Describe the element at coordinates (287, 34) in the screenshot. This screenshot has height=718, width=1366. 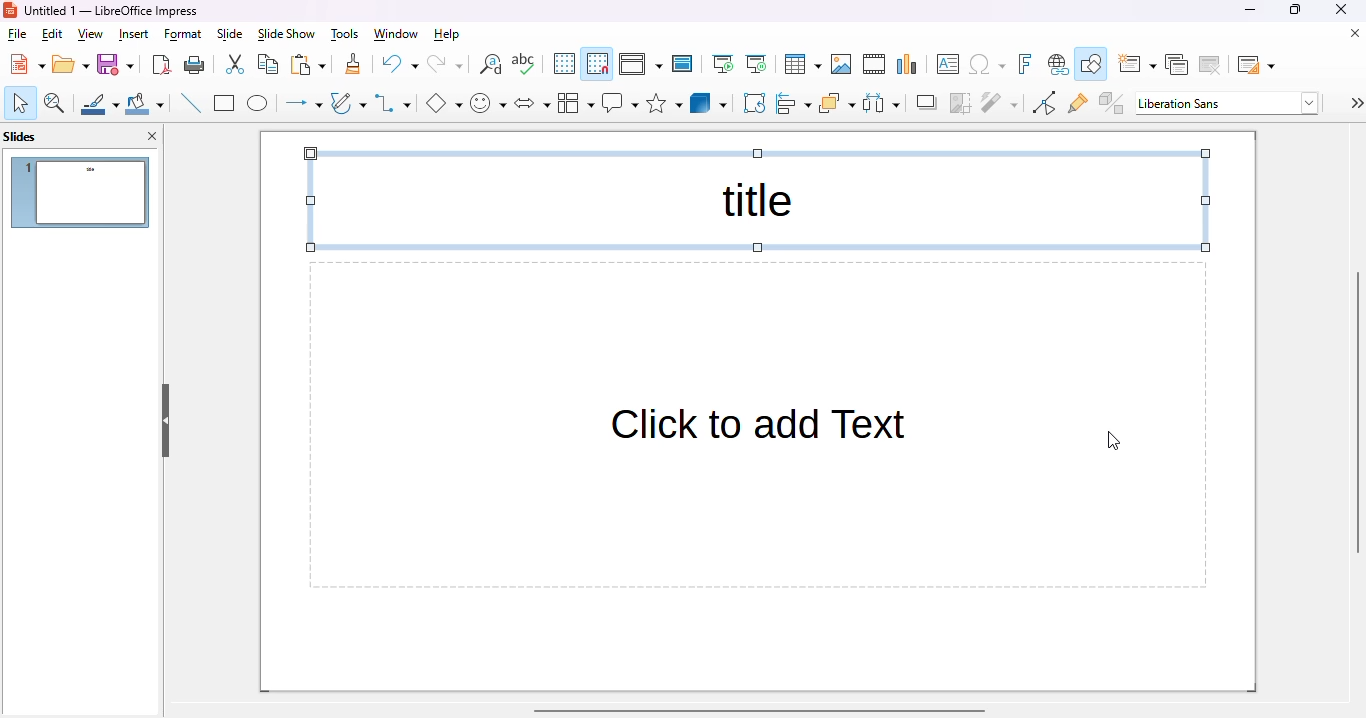
I see `slide show` at that location.